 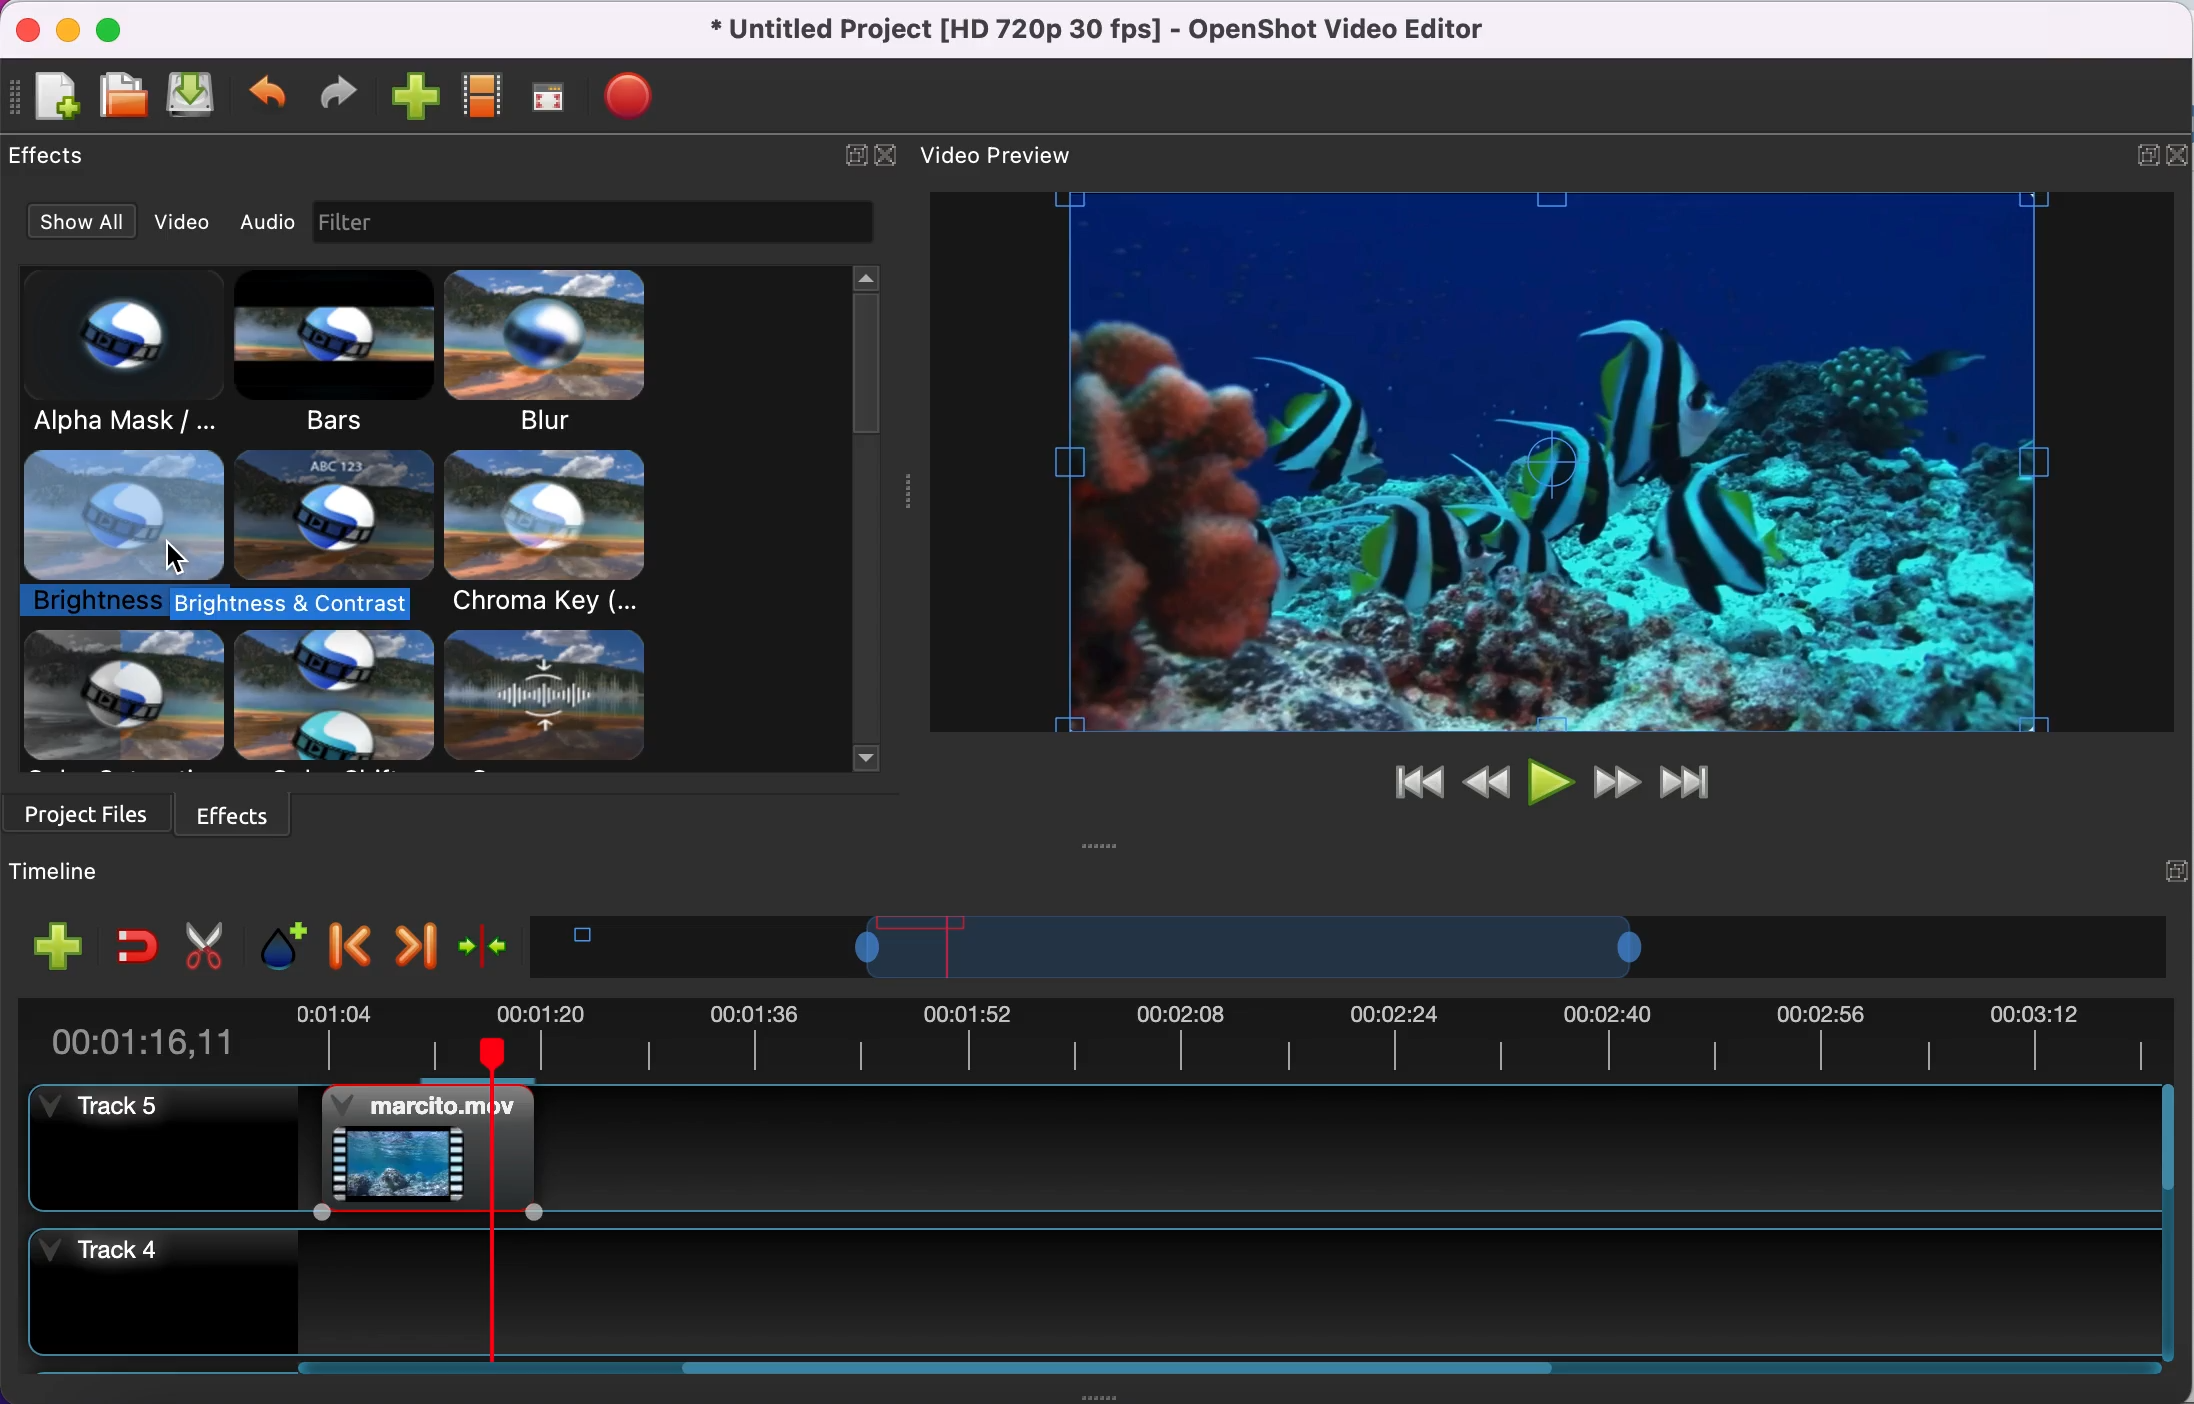 I want to click on jump to start, so click(x=1408, y=785).